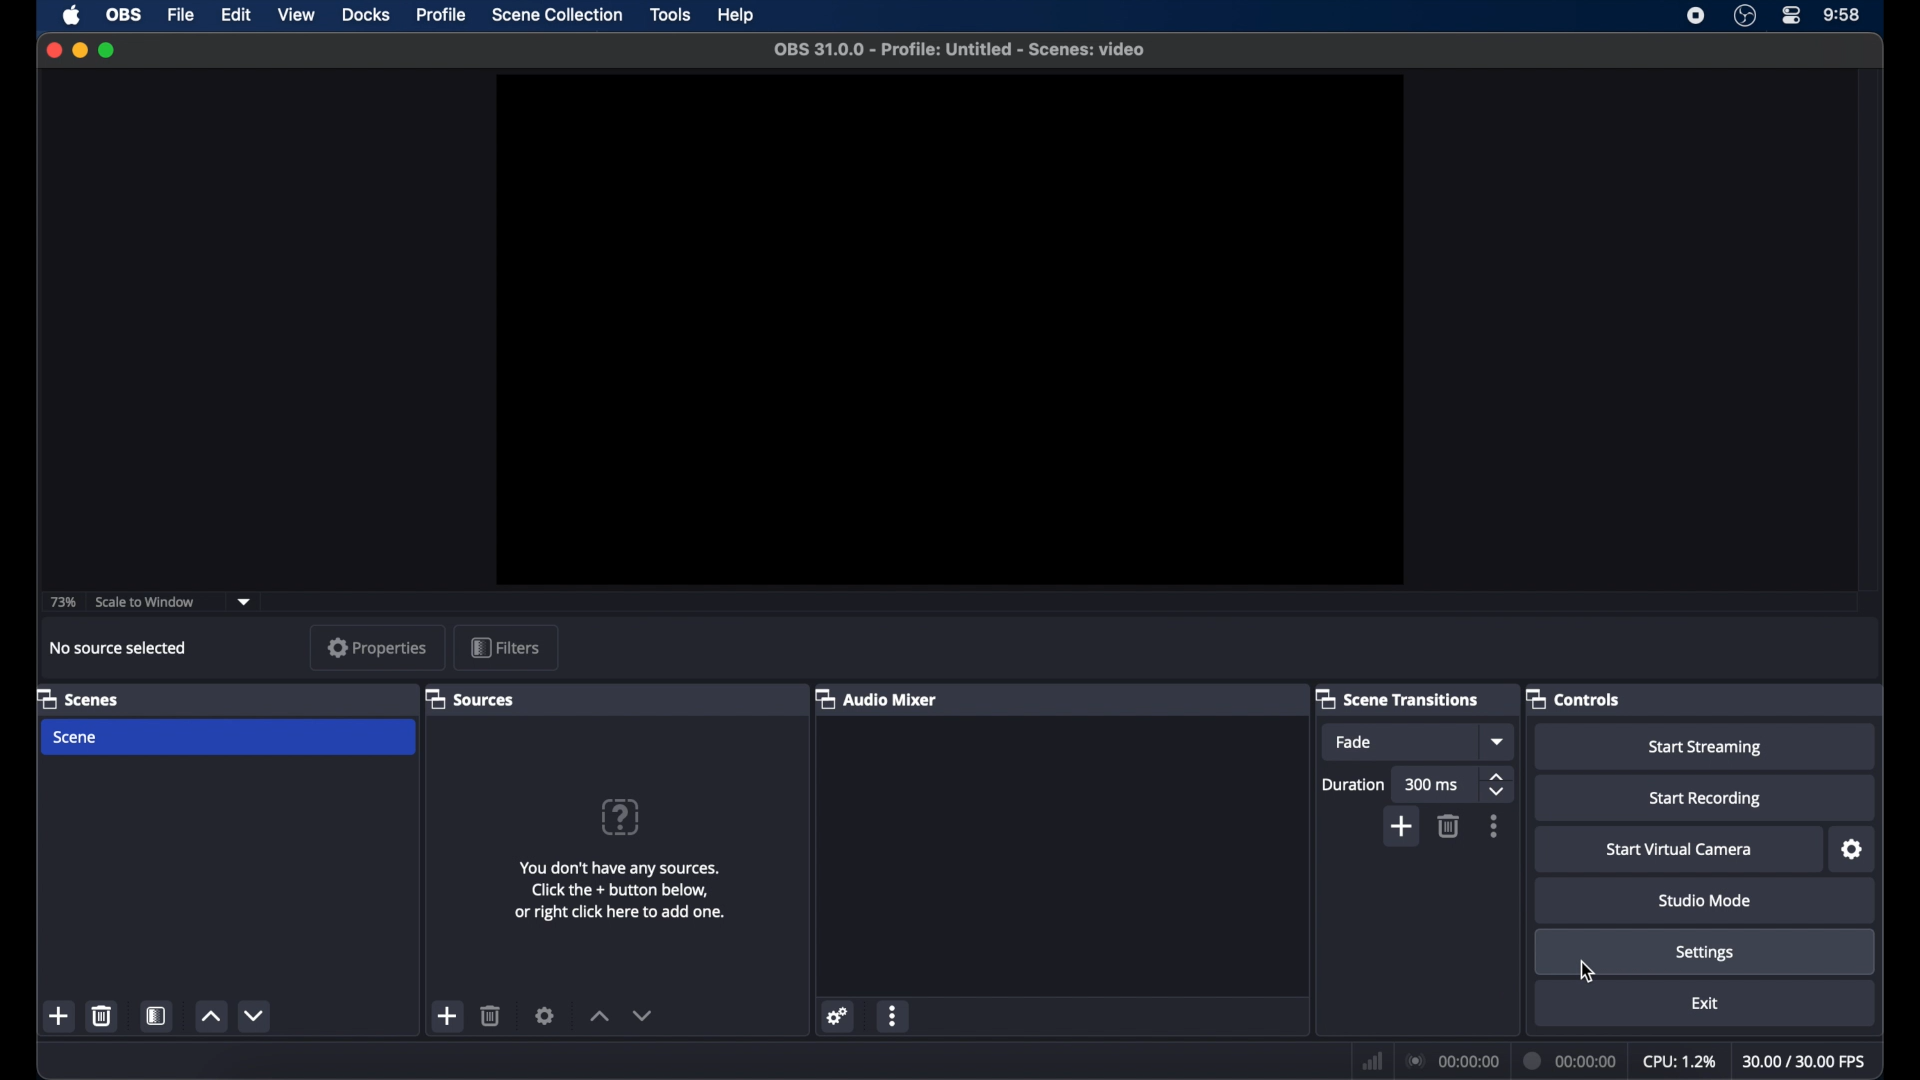  Describe the element at coordinates (491, 1016) in the screenshot. I see `delete` at that location.